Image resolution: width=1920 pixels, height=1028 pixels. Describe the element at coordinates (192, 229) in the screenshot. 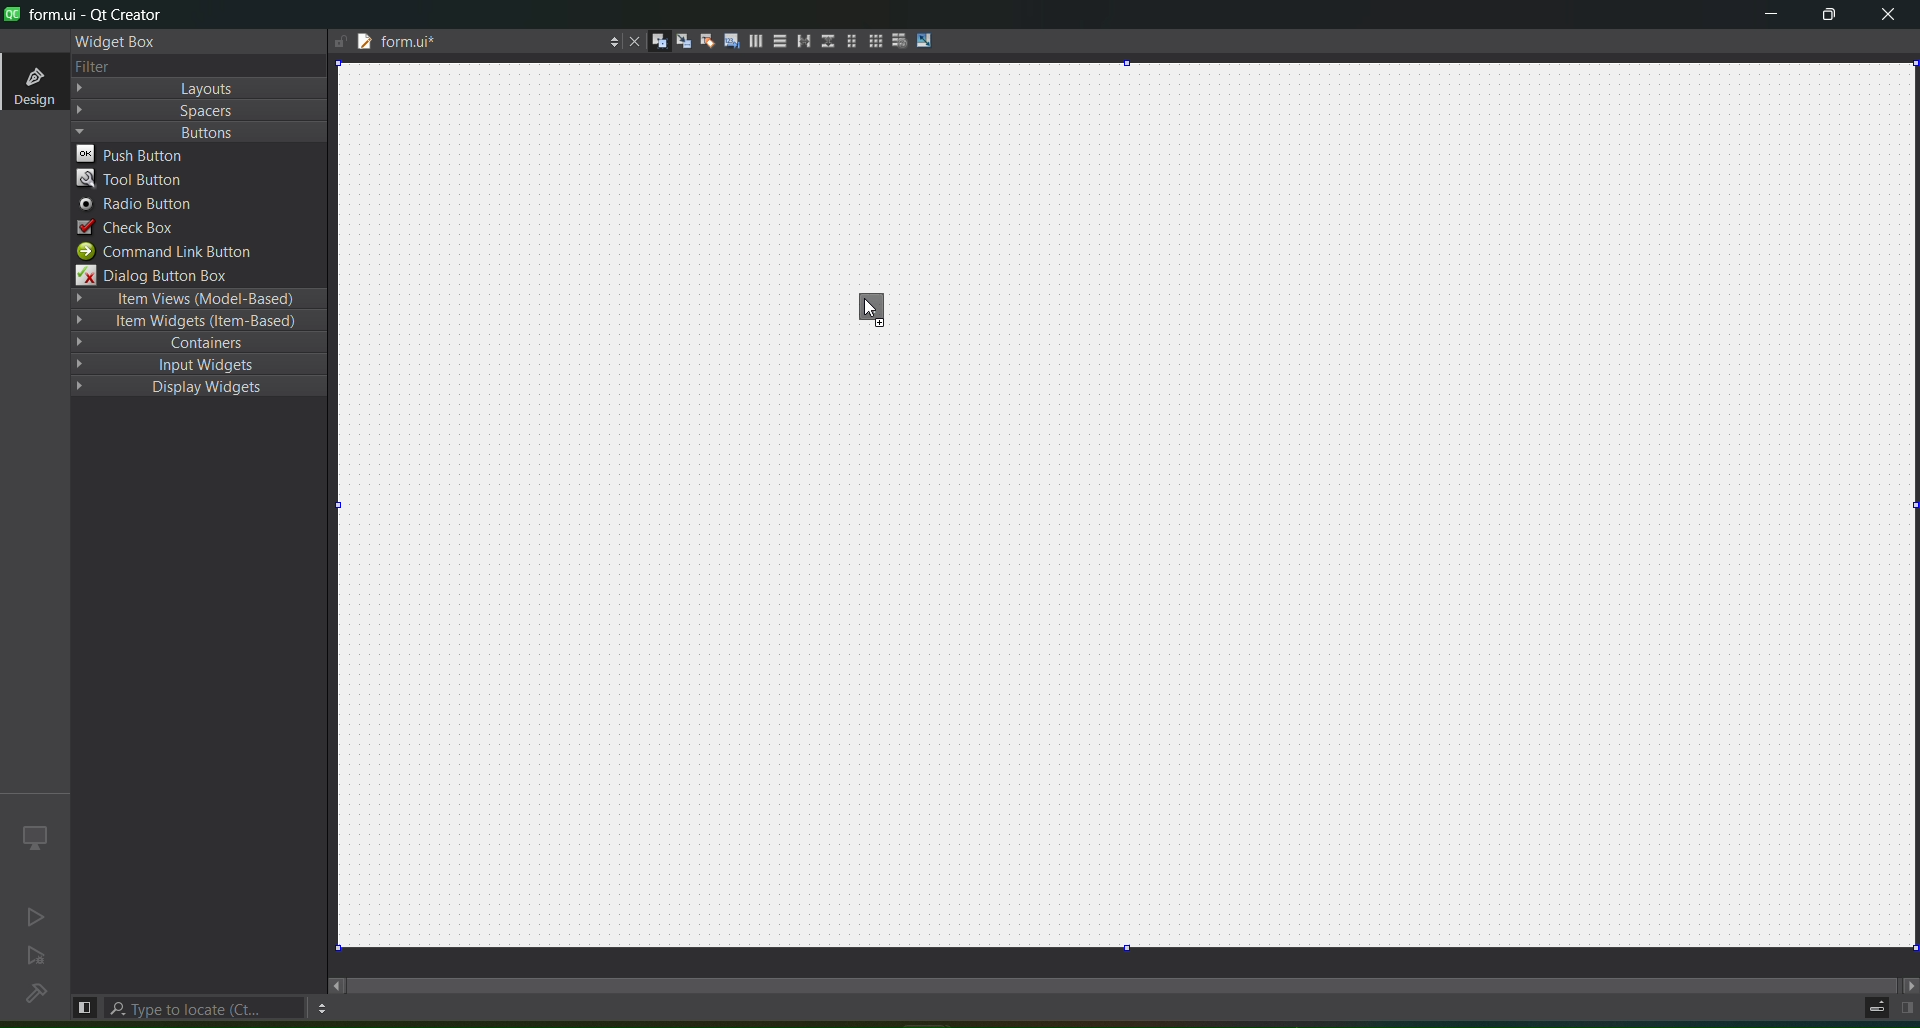

I see `check box` at that location.